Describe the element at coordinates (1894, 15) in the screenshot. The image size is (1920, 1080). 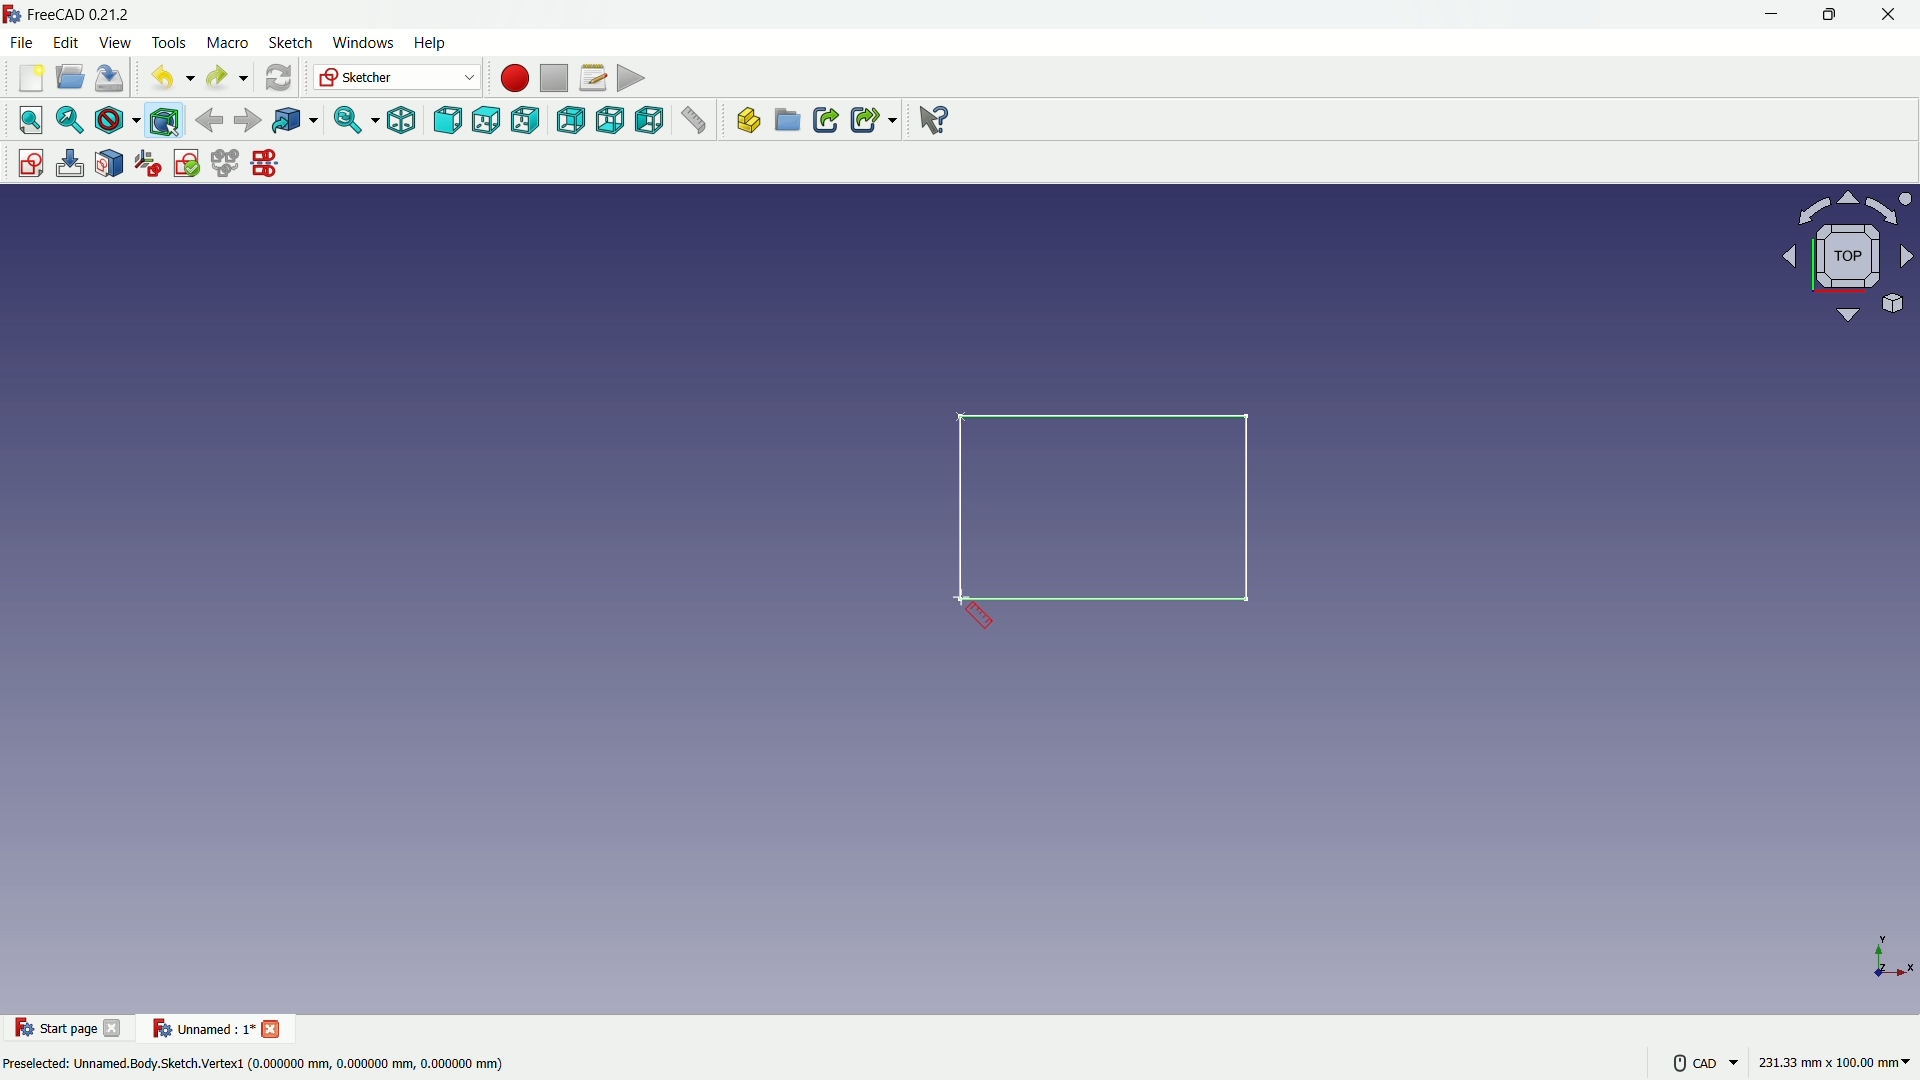
I see `close app` at that location.